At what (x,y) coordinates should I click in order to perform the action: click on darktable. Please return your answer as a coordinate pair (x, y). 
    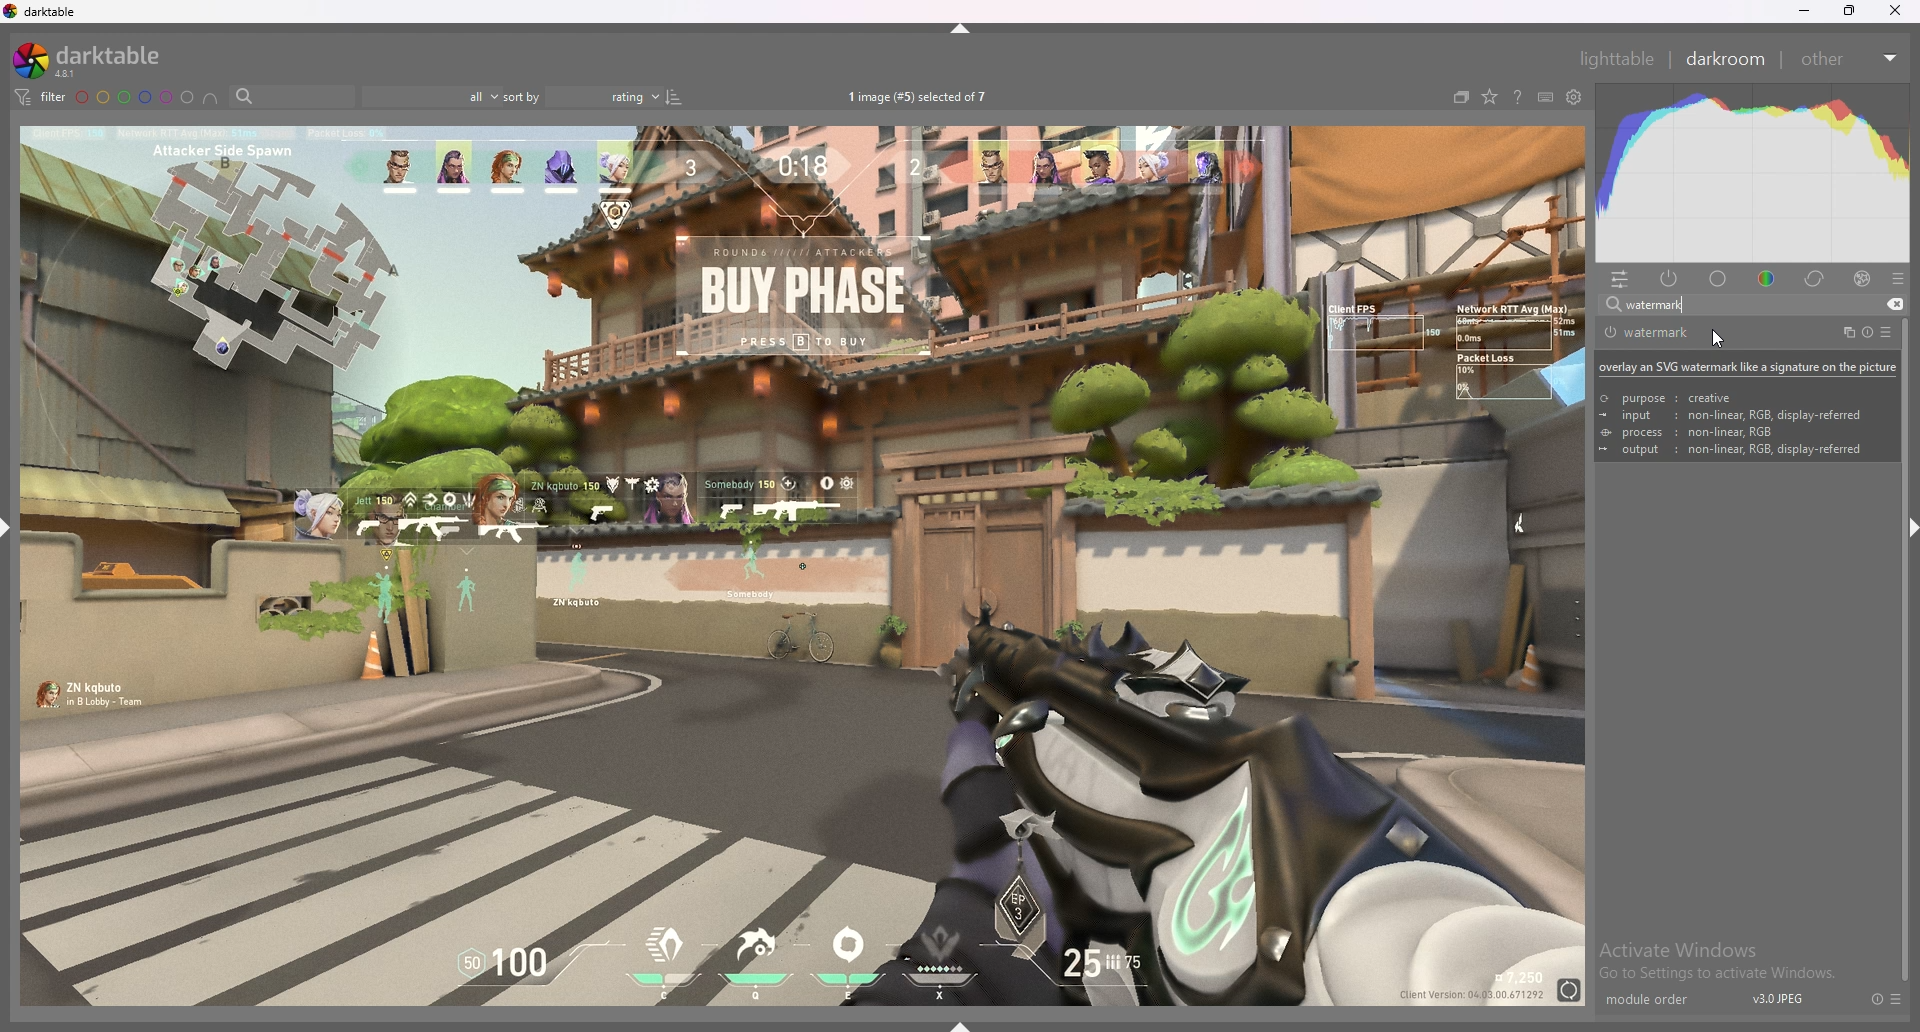
    Looking at the image, I should click on (95, 60).